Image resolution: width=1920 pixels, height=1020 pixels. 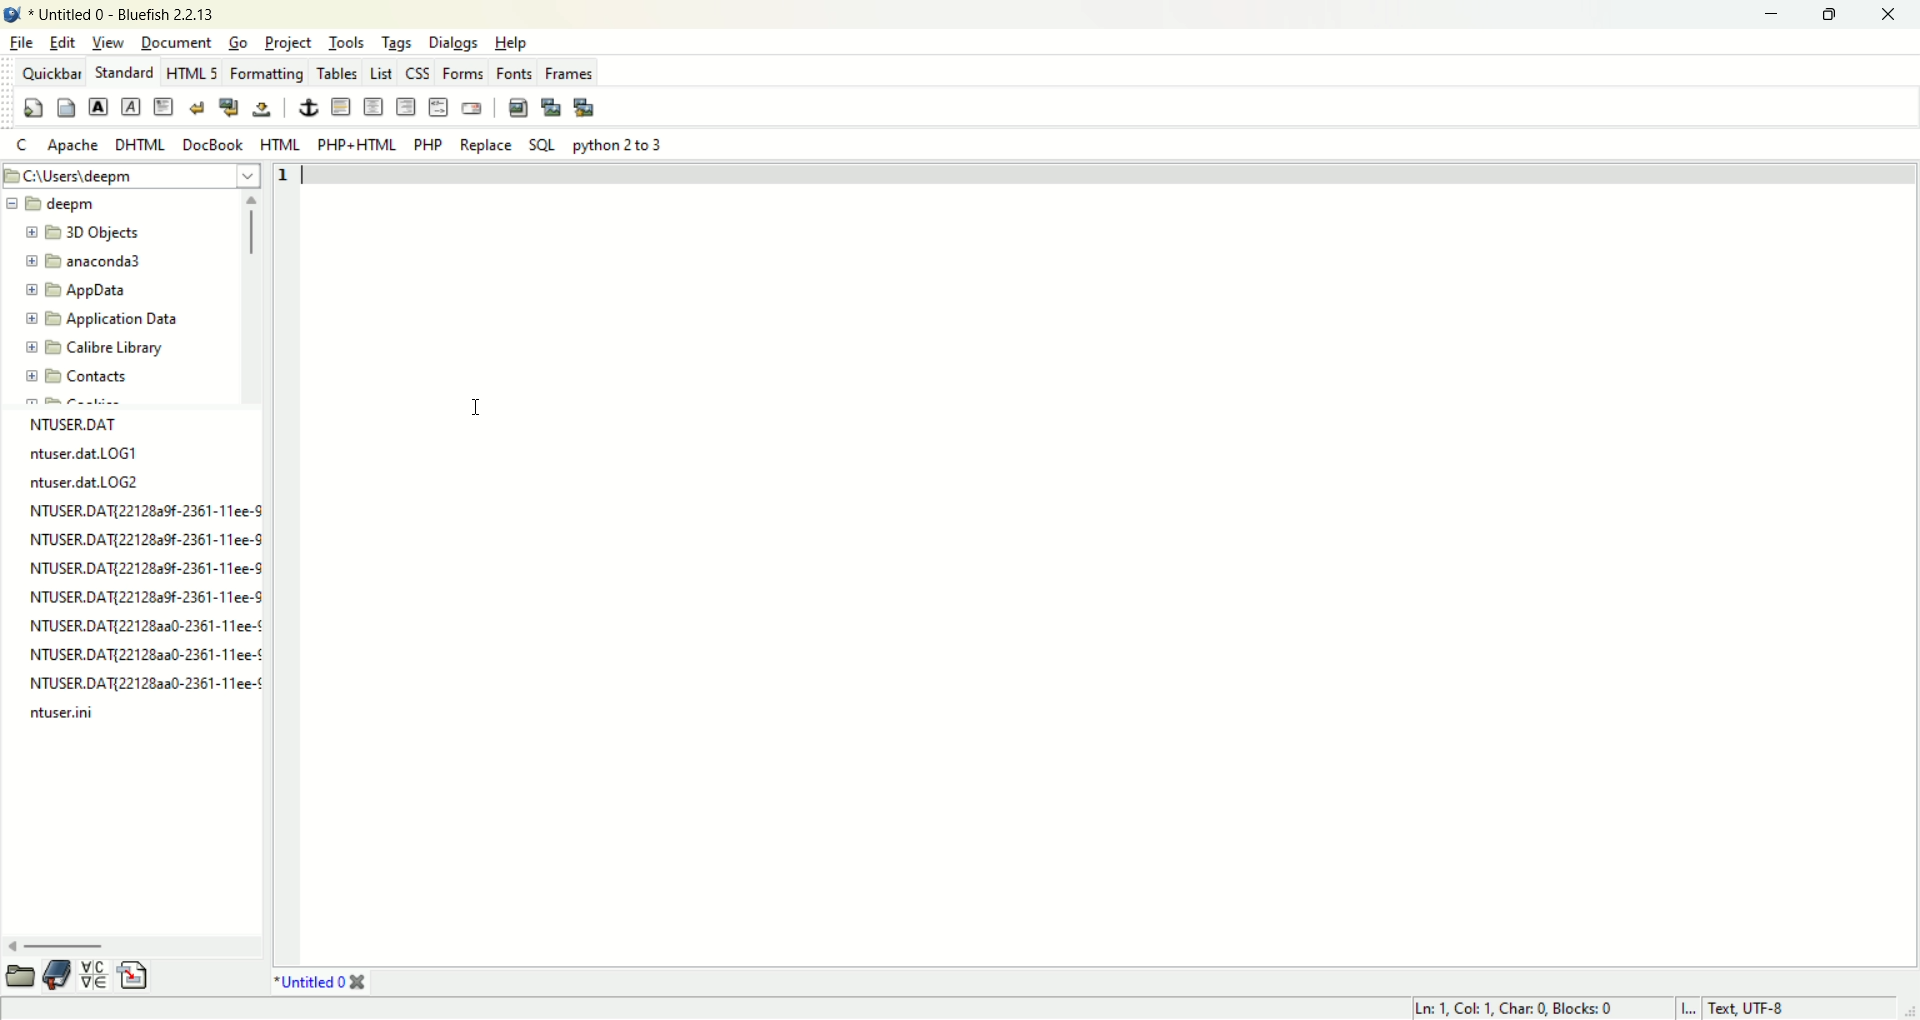 I want to click on multi-thumbnail, so click(x=587, y=104).